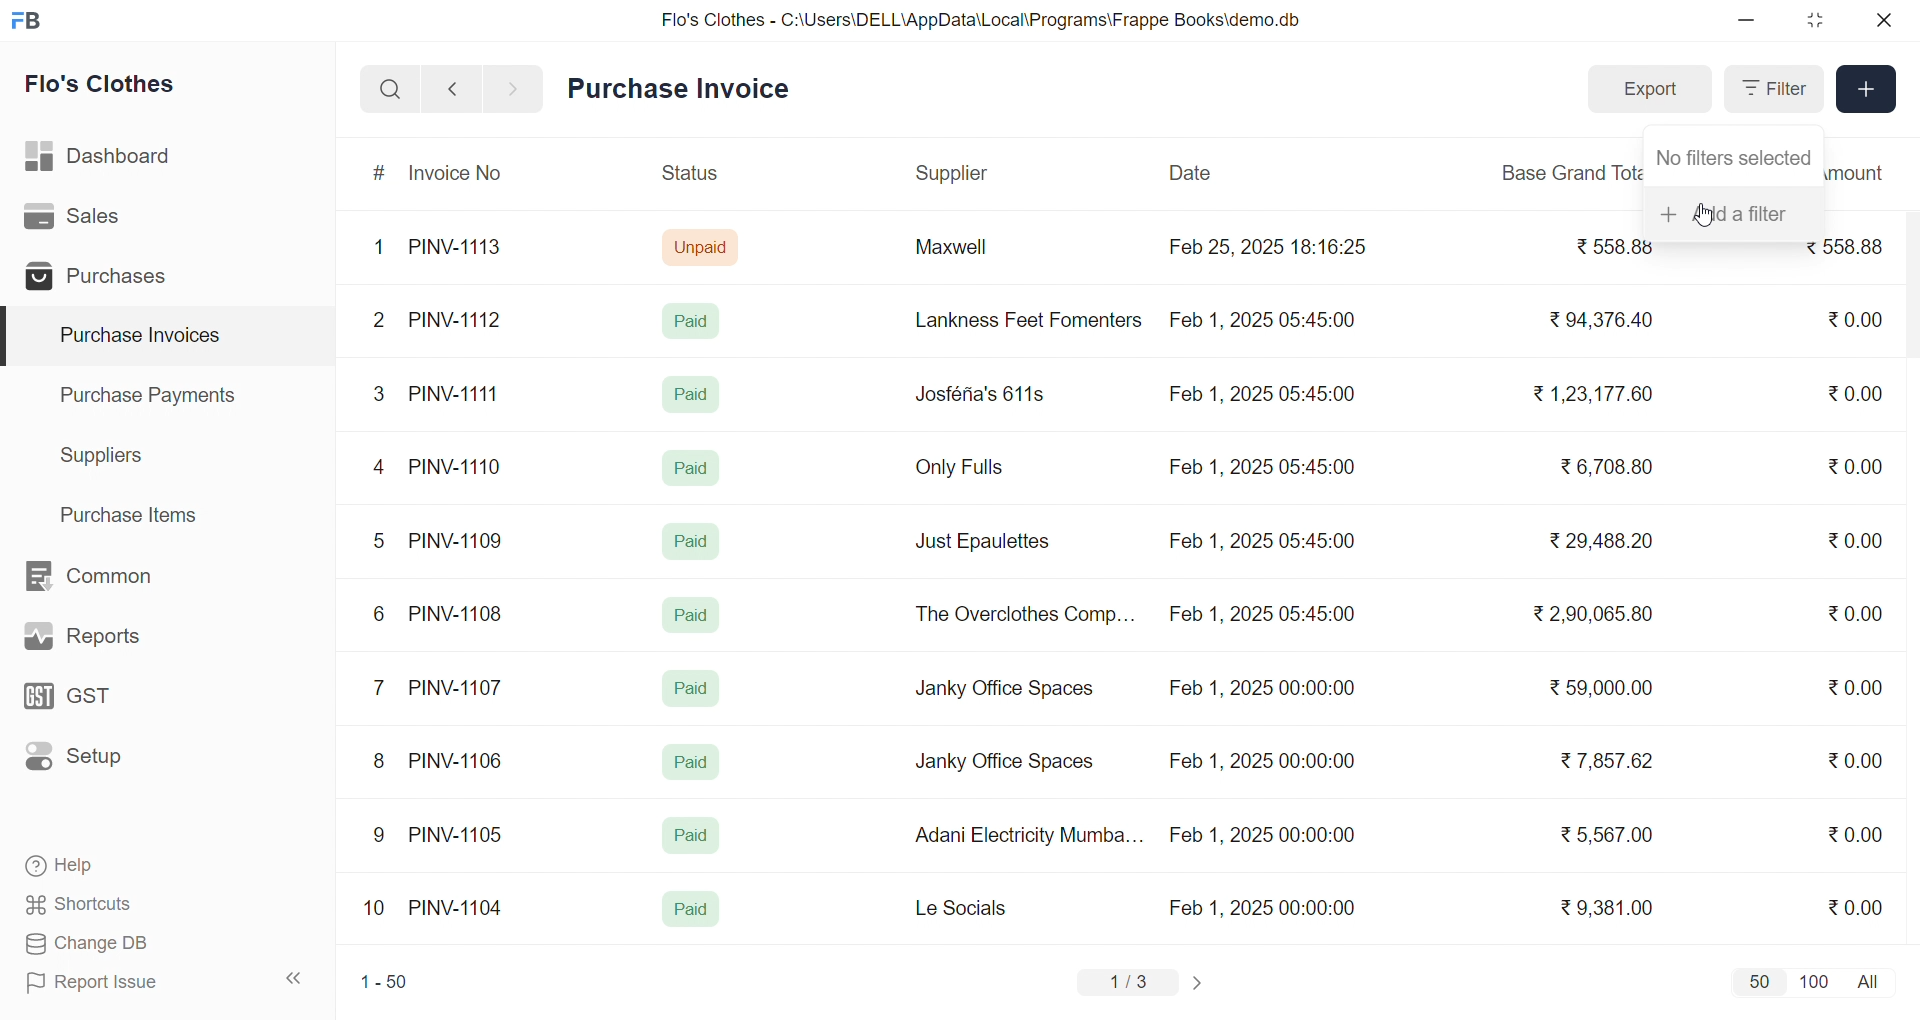 The width and height of the screenshot is (1920, 1020). I want to click on ₹0.00, so click(1855, 760).